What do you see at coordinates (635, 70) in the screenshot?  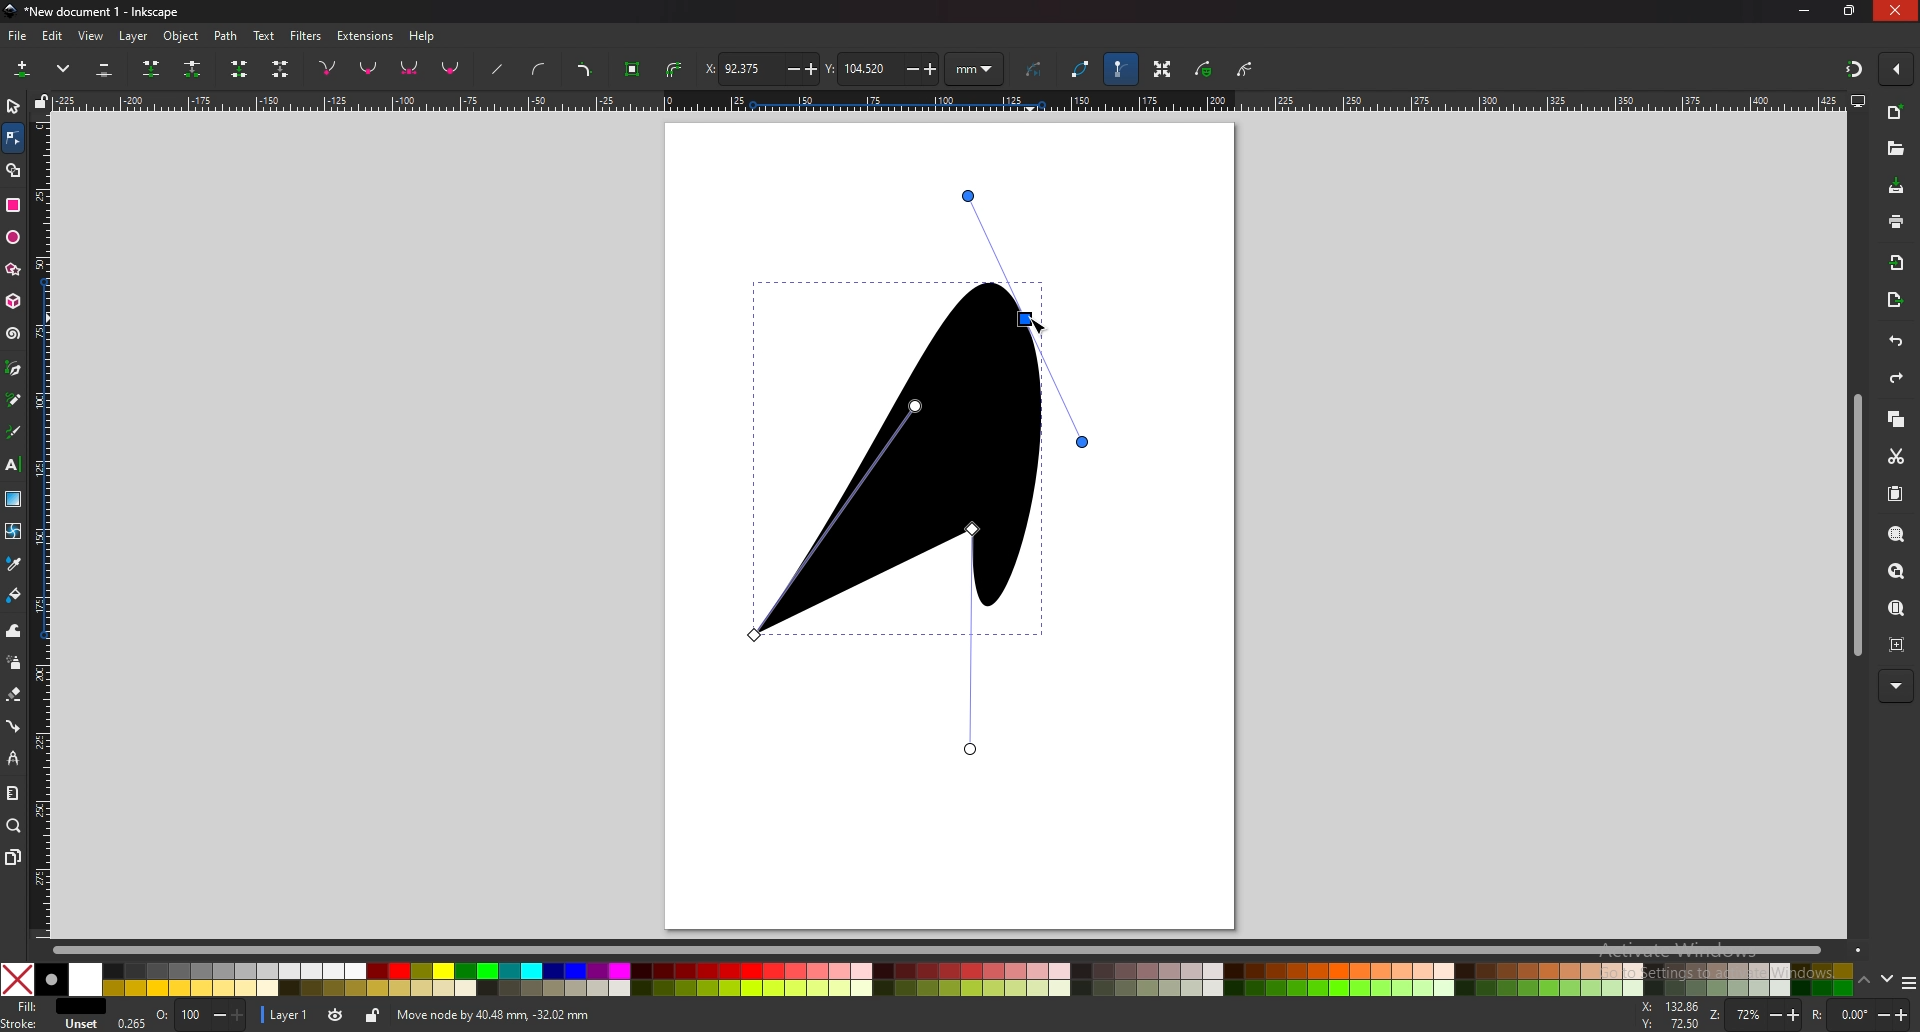 I see `object to path` at bounding box center [635, 70].